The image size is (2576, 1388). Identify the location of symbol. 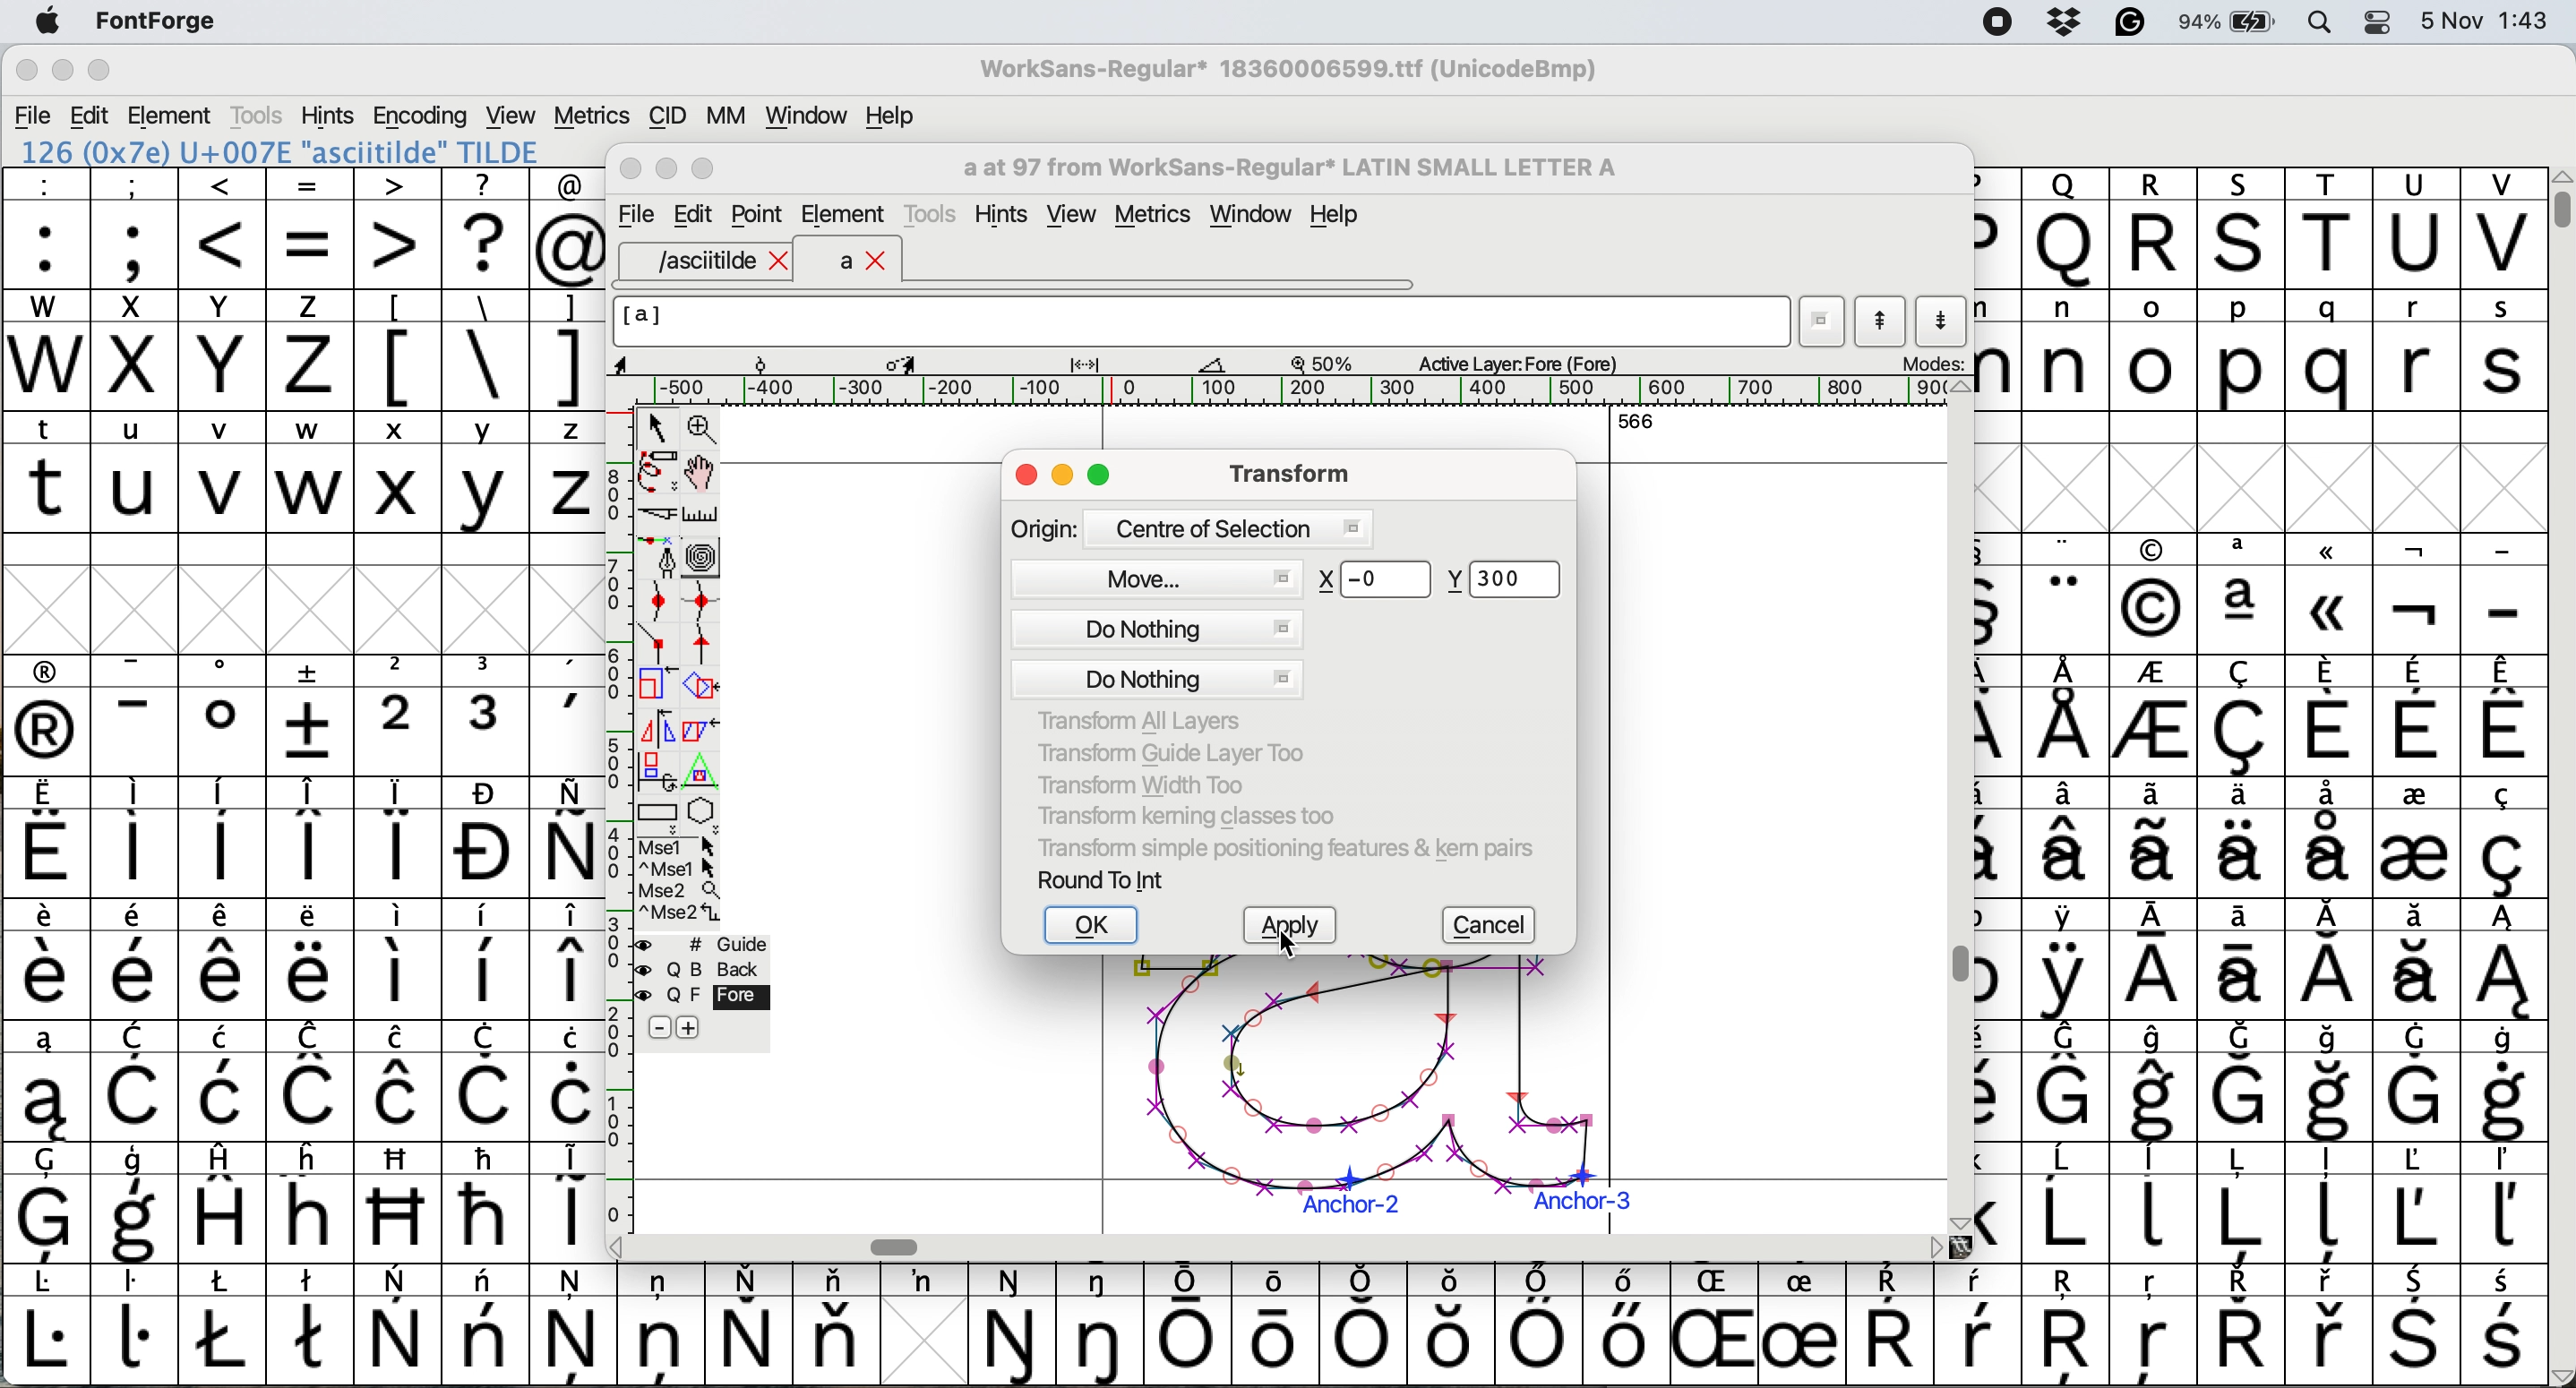
(1368, 1323).